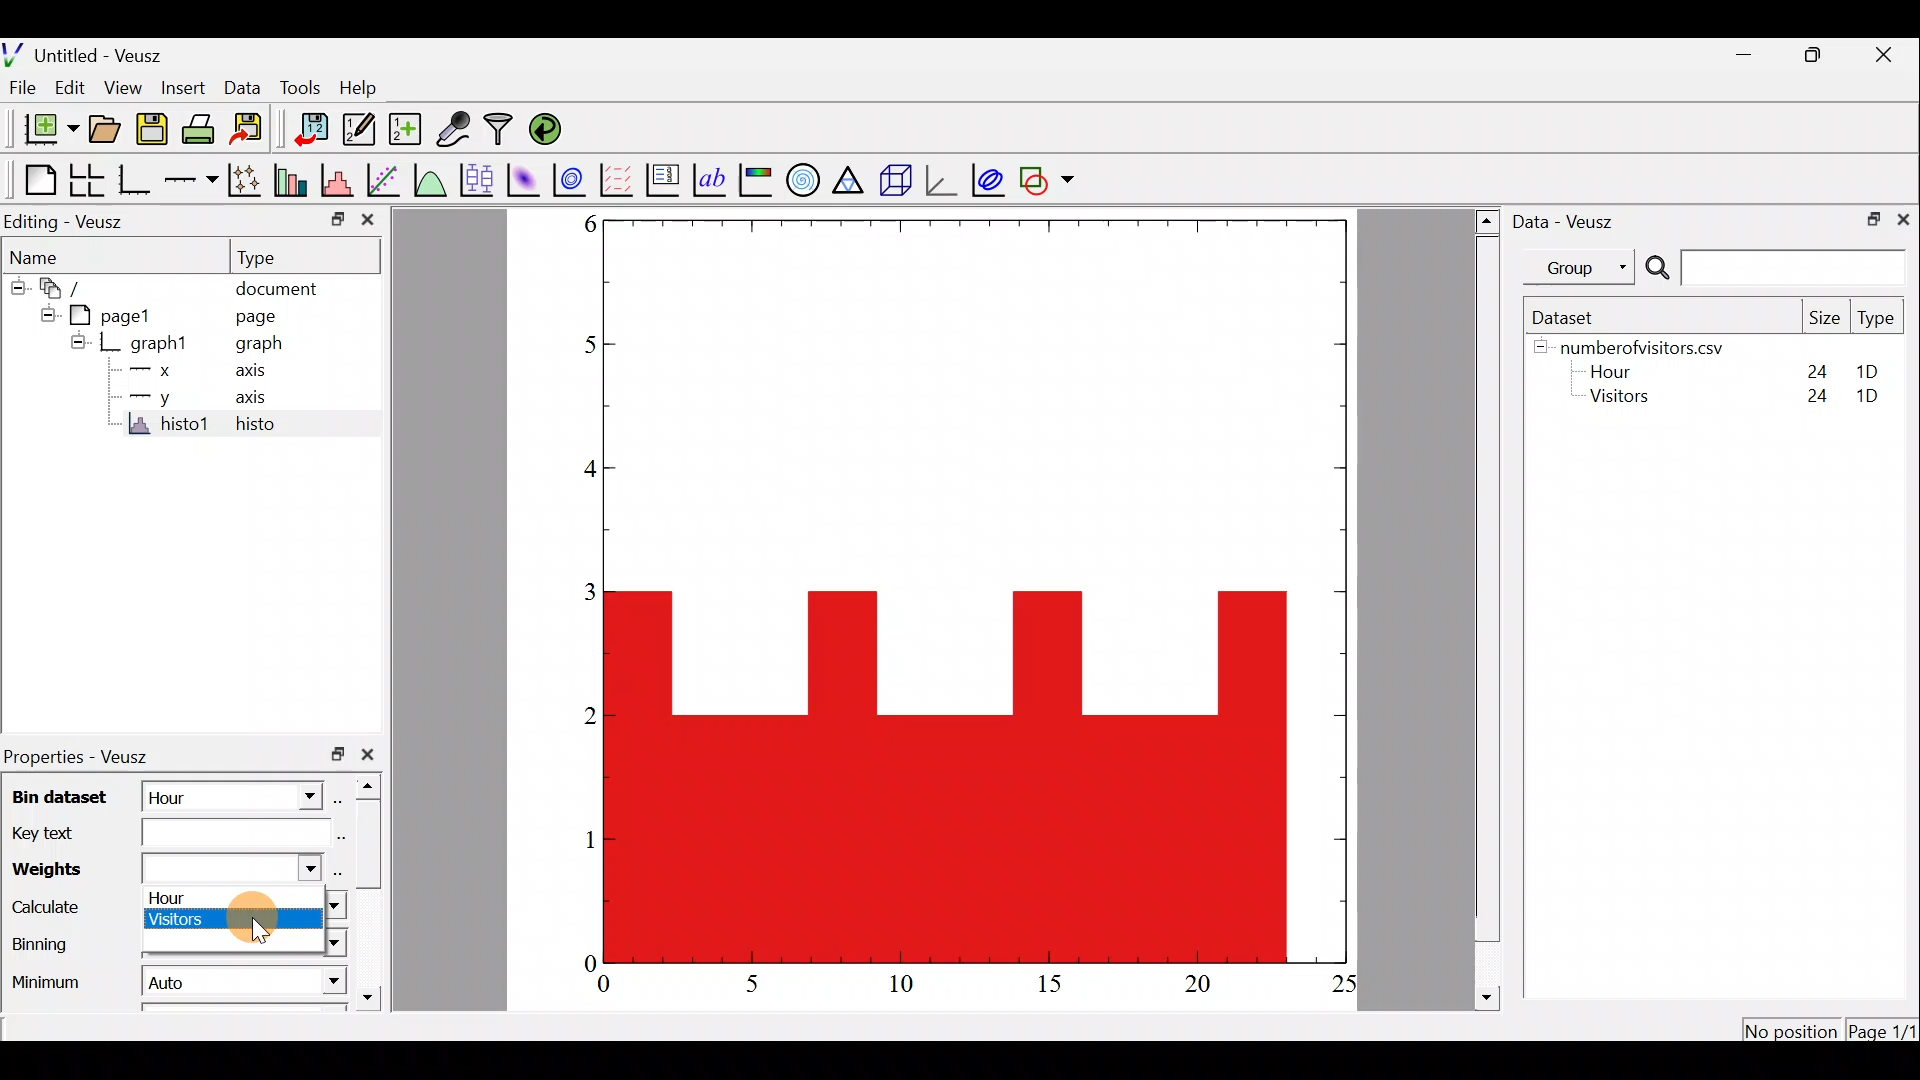  Describe the element at coordinates (193, 178) in the screenshot. I see `add an axis to the plot` at that location.